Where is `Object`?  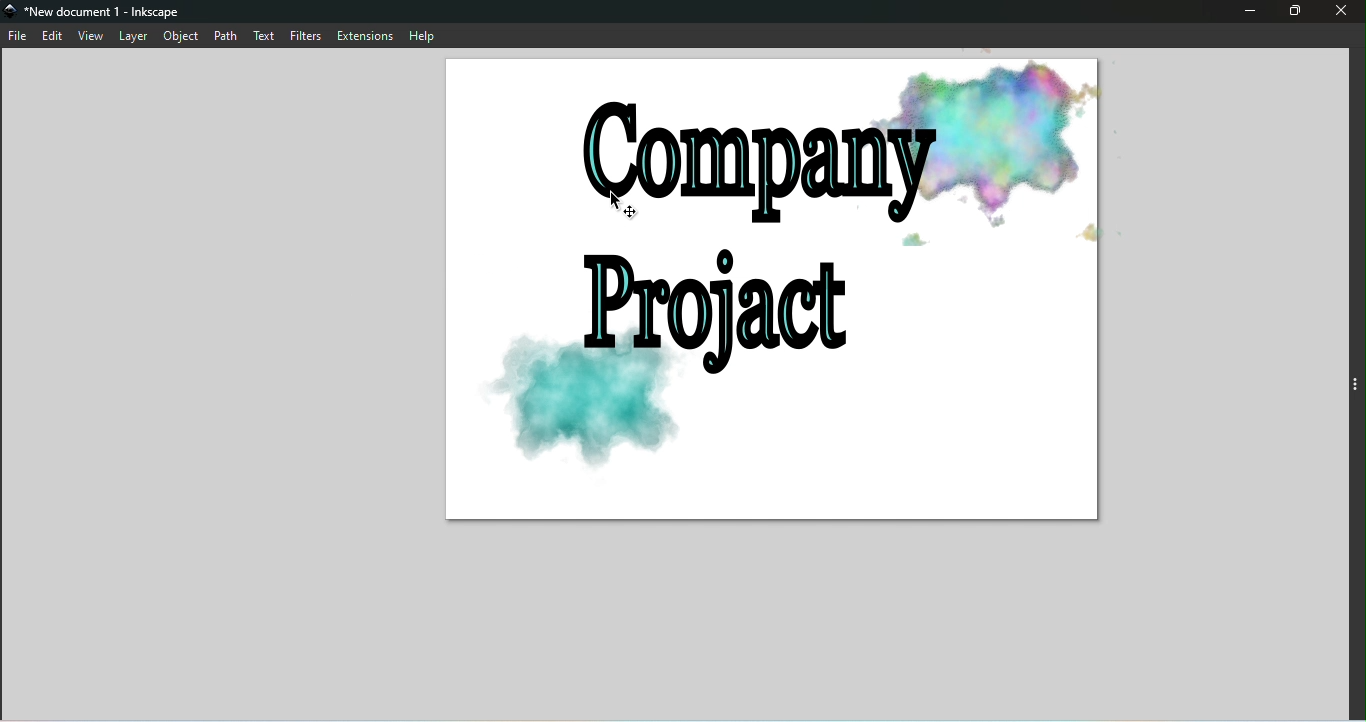
Object is located at coordinates (181, 37).